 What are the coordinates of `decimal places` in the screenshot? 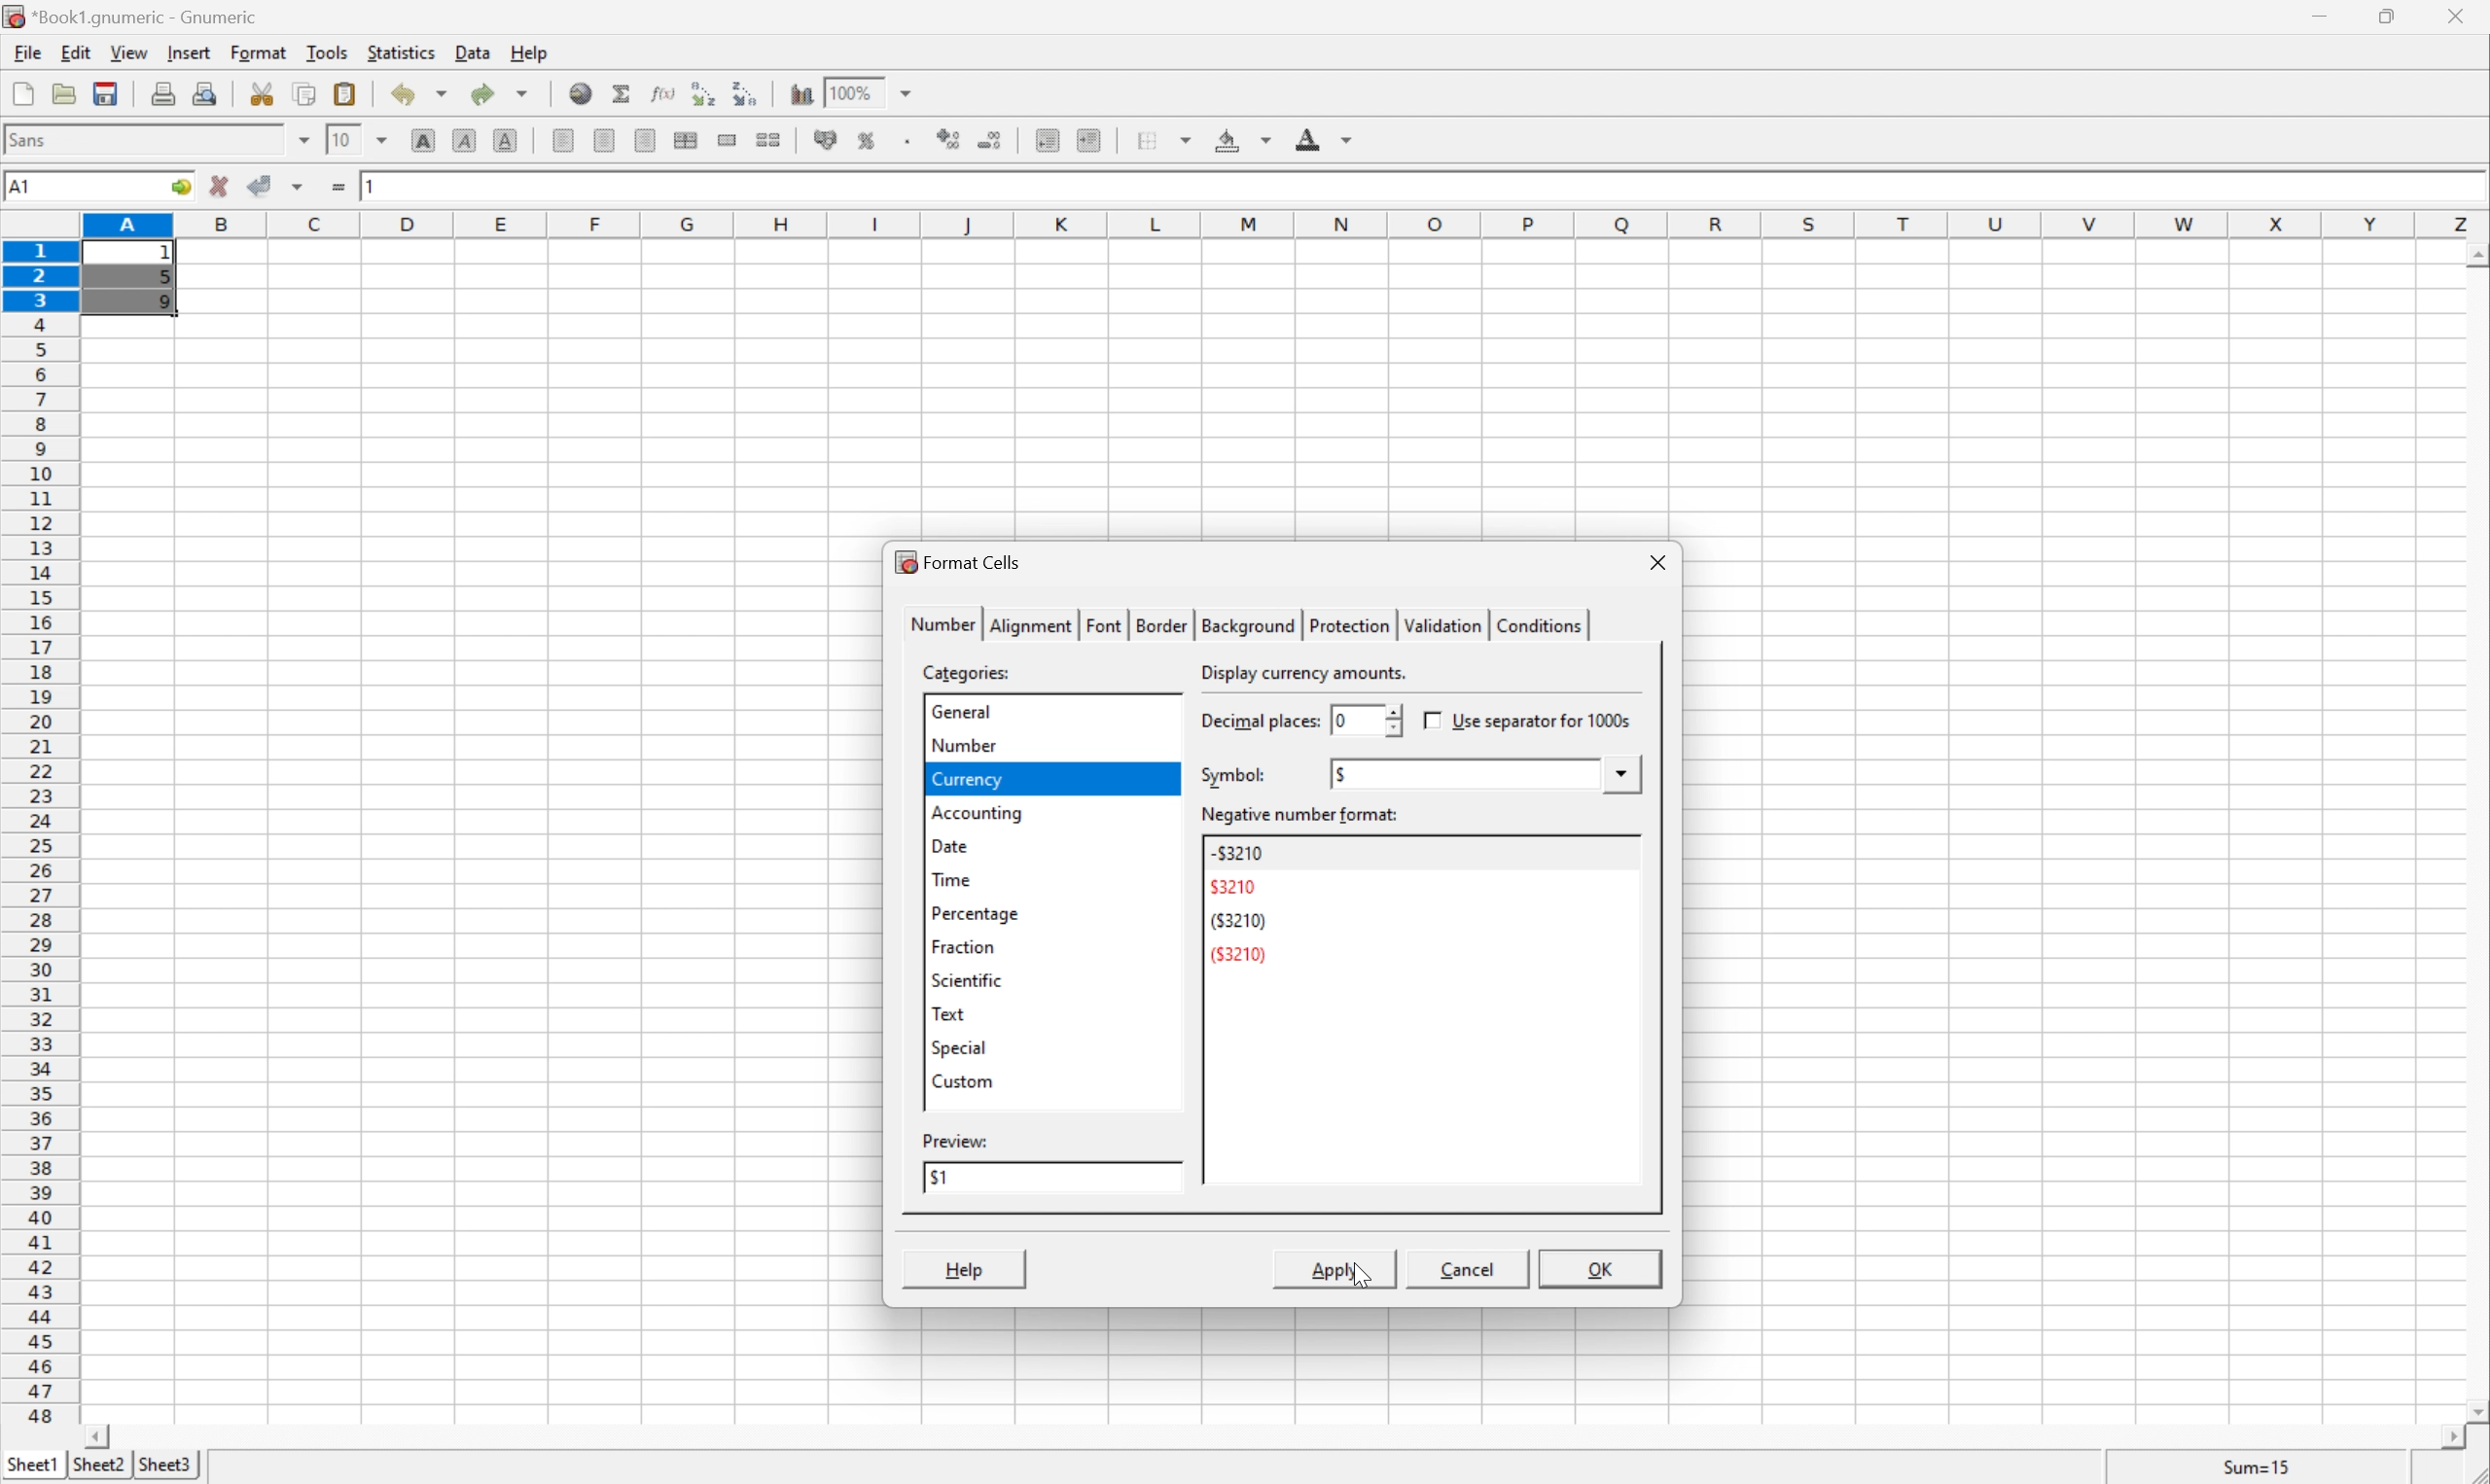 It's located at (1259, 722).